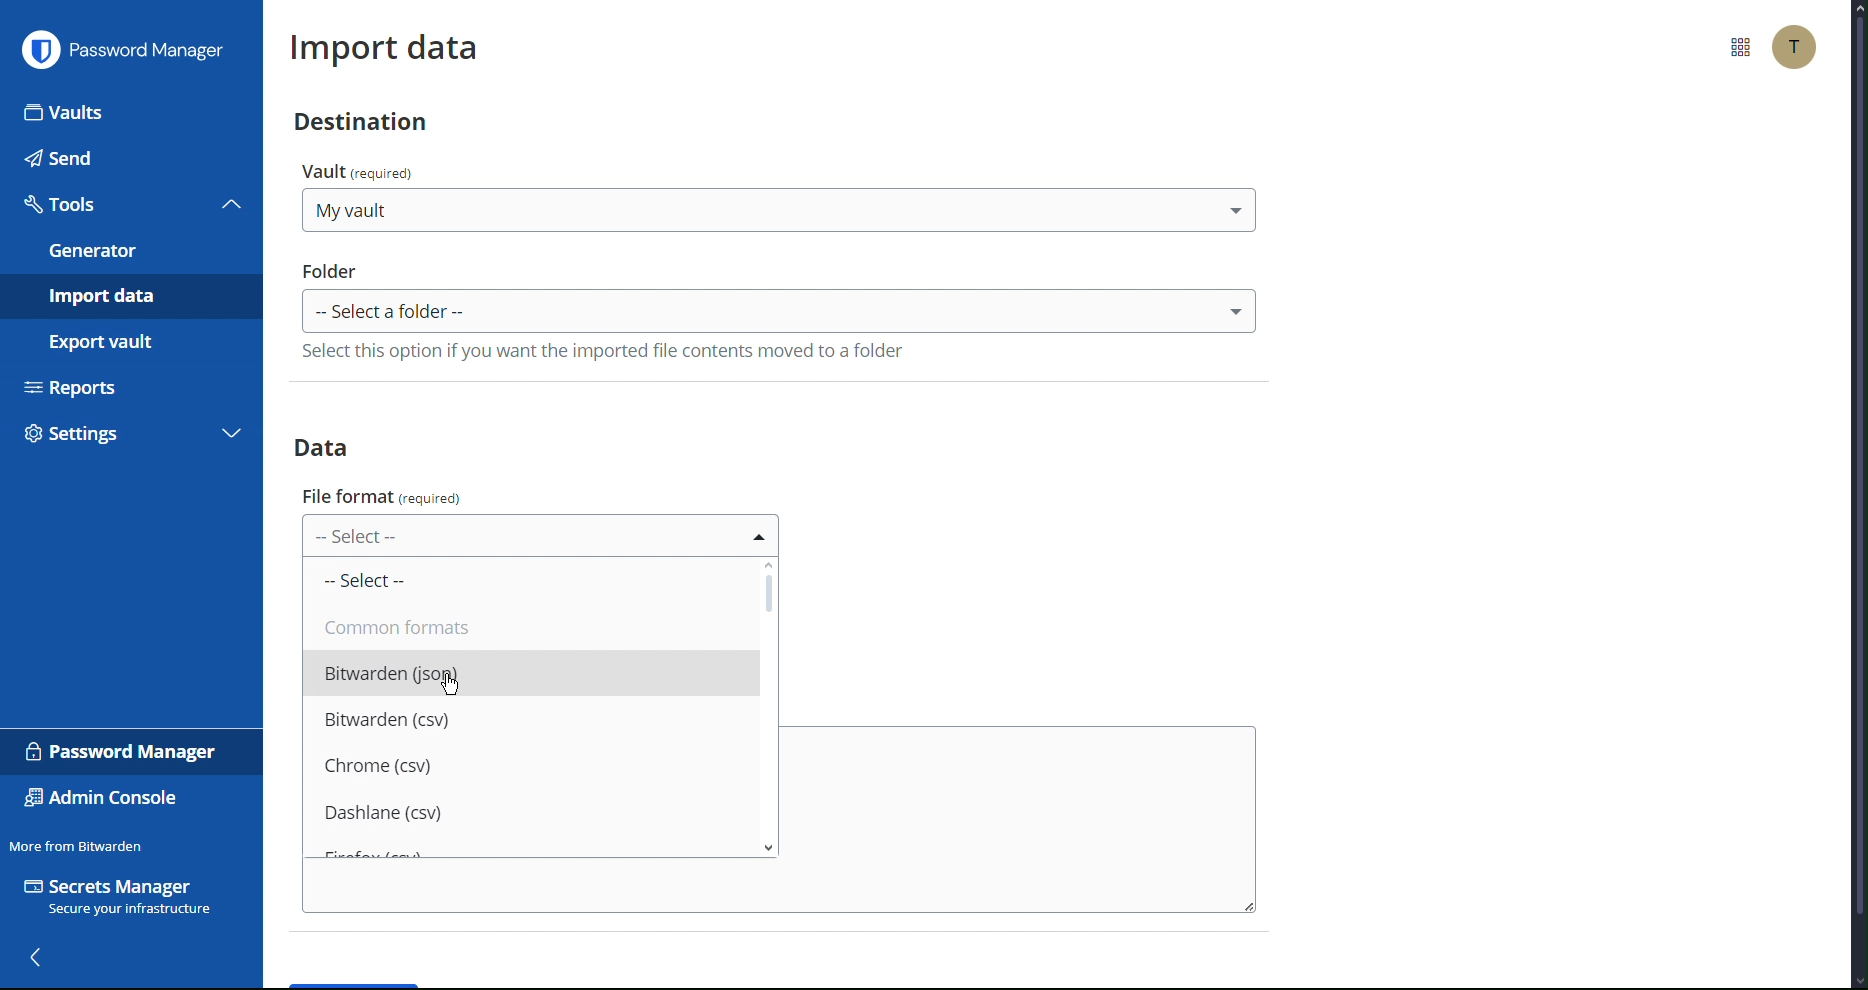 This screenshot has height=990, width=1868. Describe the element at coordinates (76, 845) in the screenshot. I see `Move from Bitwarden` at that location.